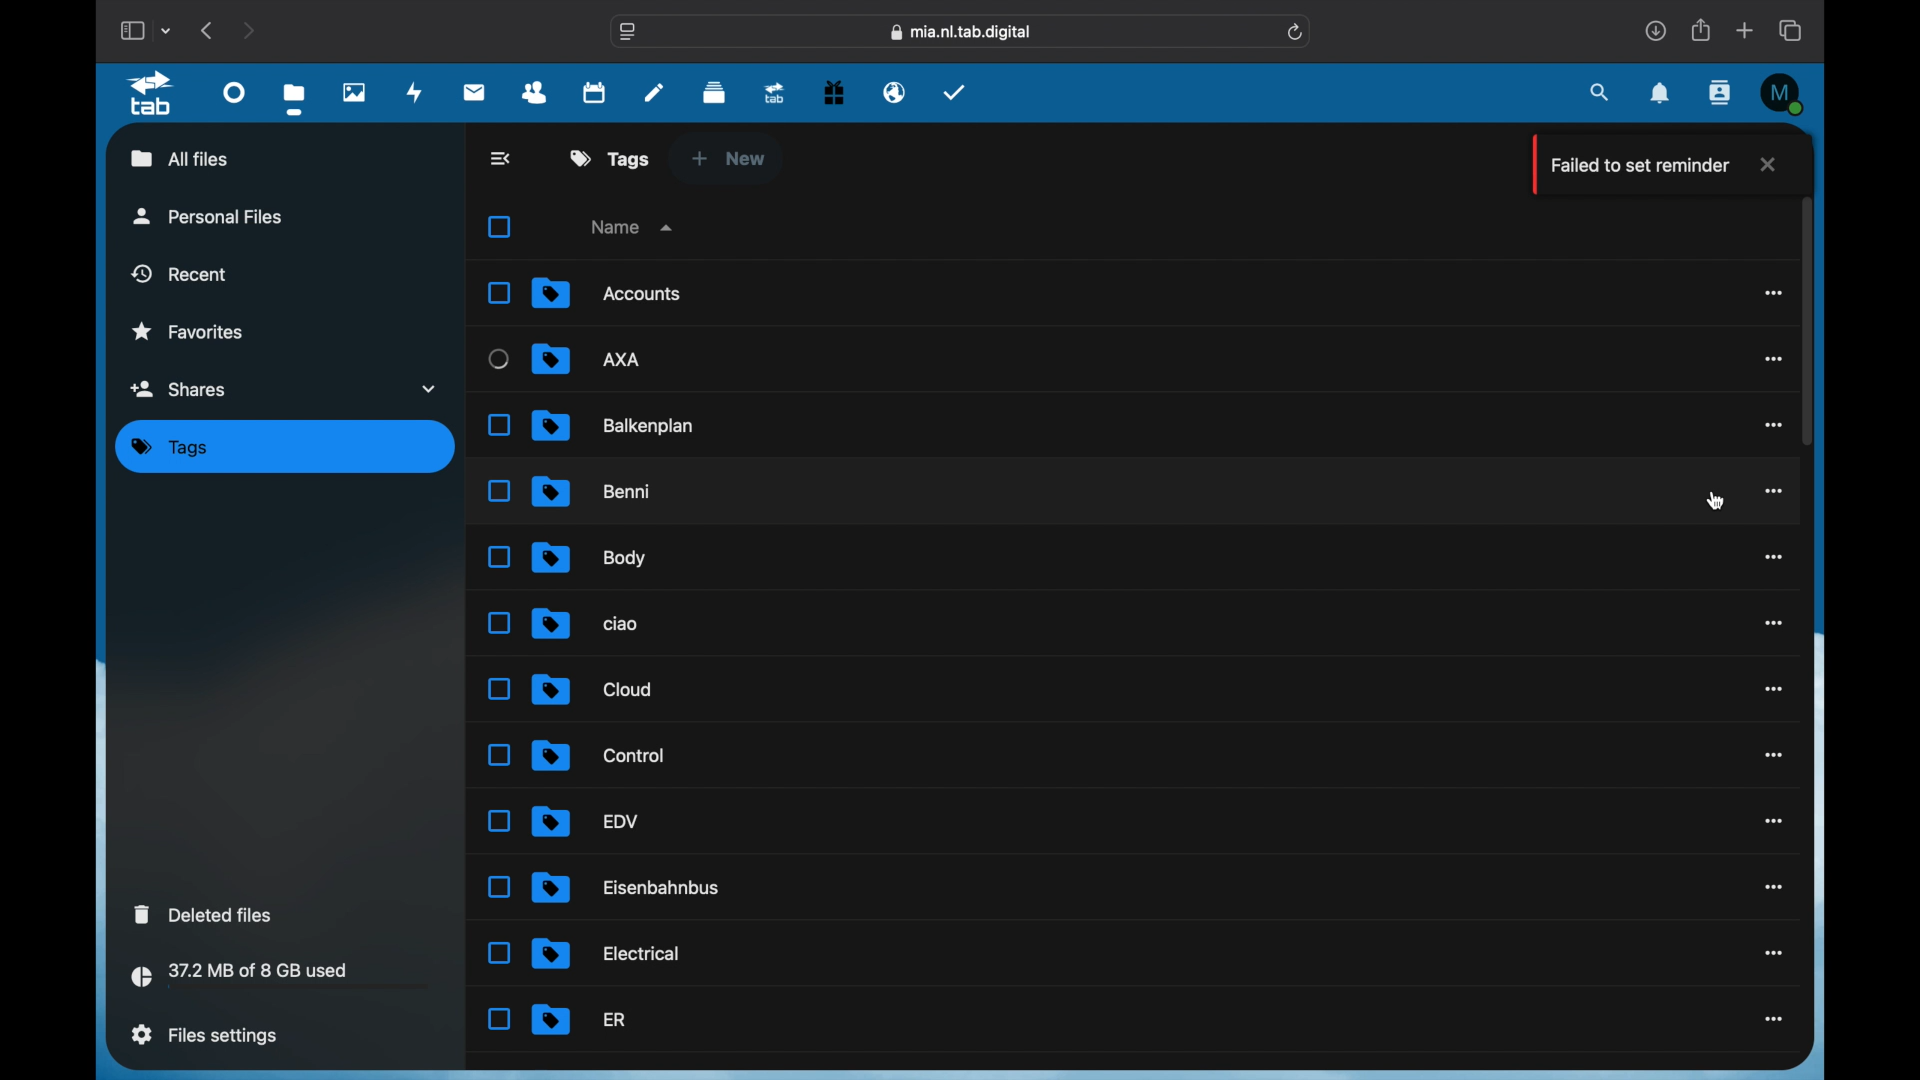  What do you see at coordinates (415, 92) in the screenshot?
I see `activity` at bounding box center [415, 92].